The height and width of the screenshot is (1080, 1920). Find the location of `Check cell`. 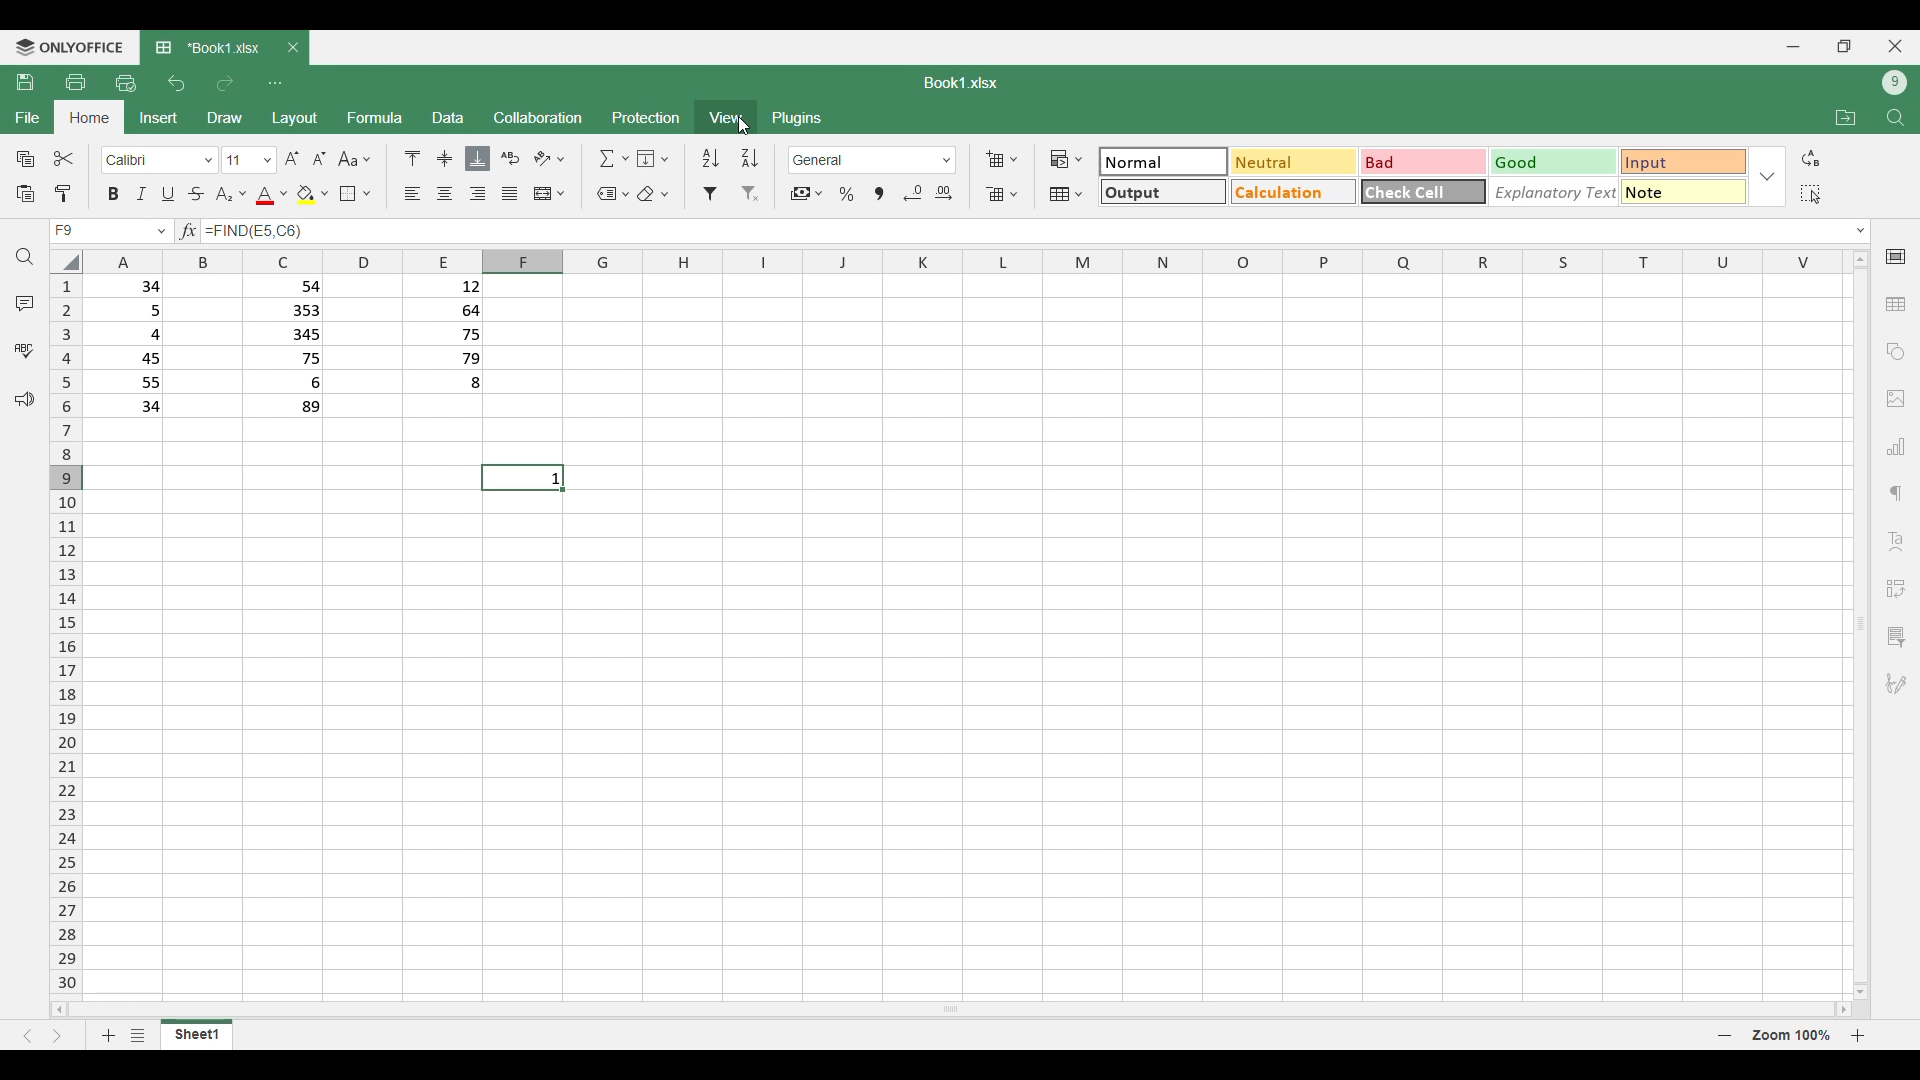

Check cell is located at coordinates (1424, 192).